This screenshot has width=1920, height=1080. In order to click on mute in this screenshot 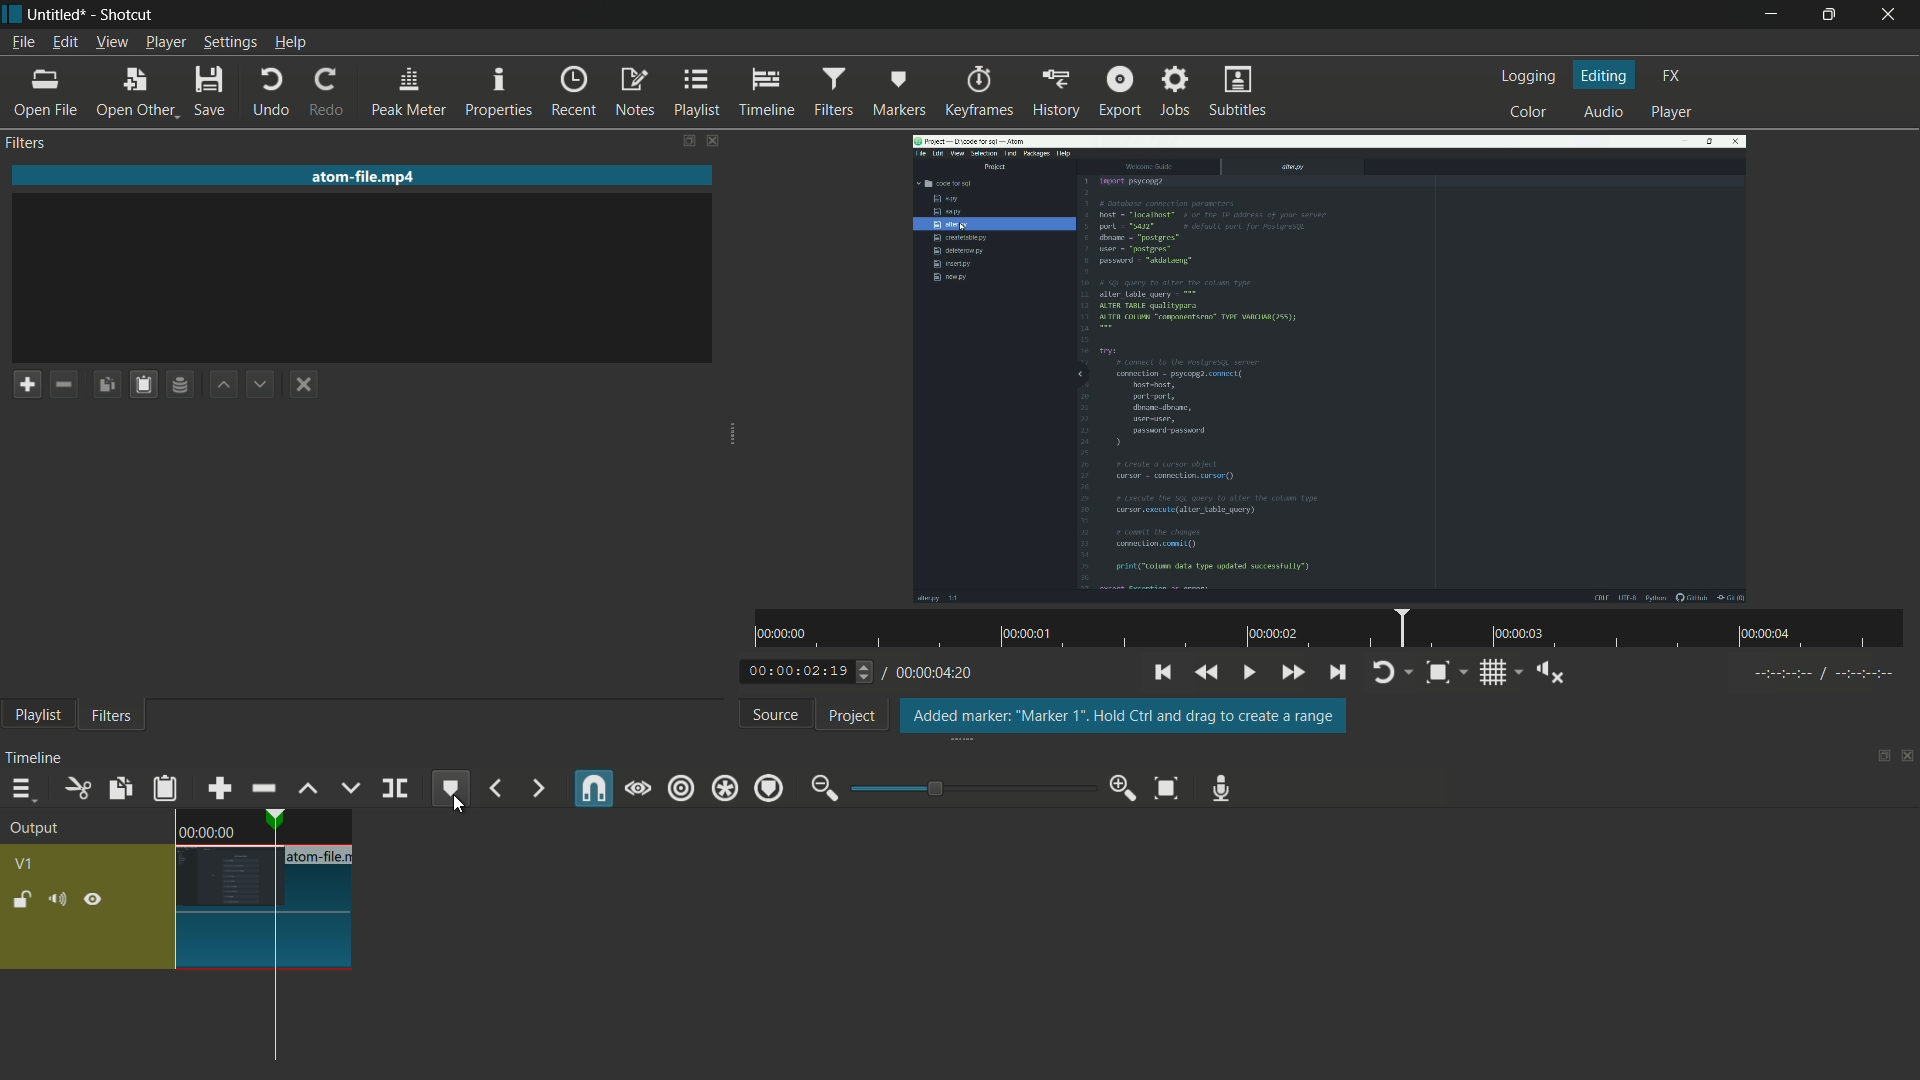, I will do `click(56, 899)`.